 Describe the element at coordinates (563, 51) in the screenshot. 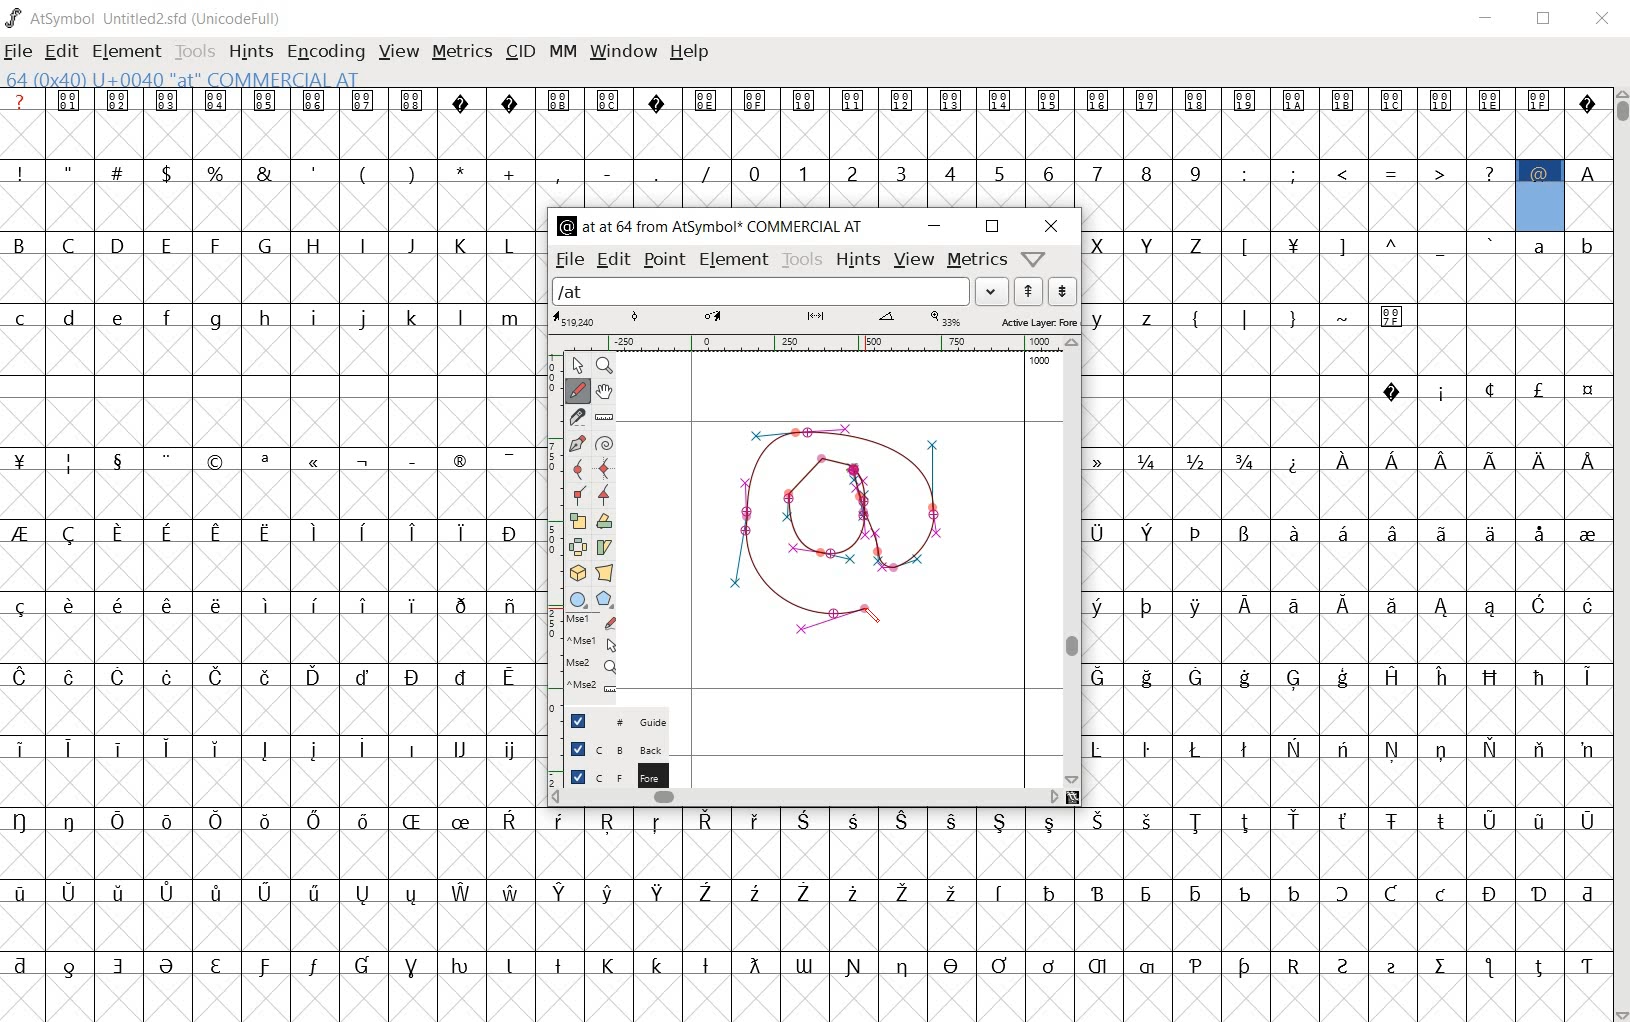

I see `MM` at that location.